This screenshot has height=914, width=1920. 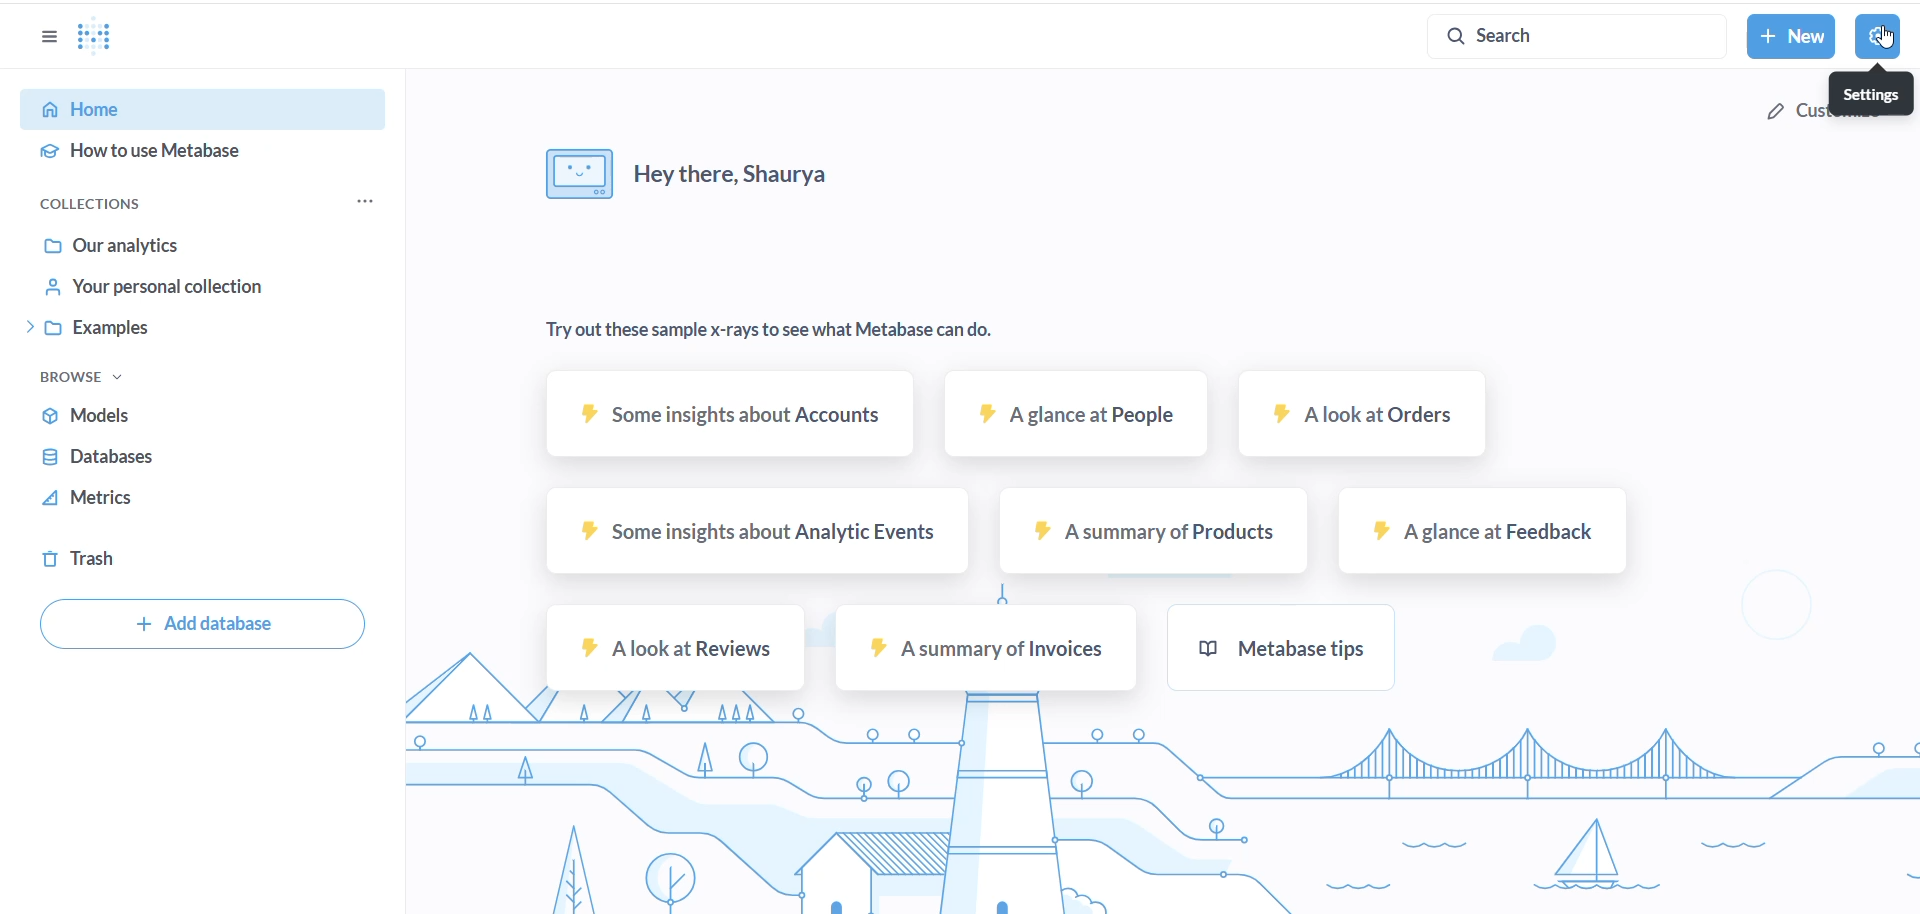 What do you see at coordinates (201, 247) in the screenshot?
I see `our analytics options` at bounding box center [201, 247].